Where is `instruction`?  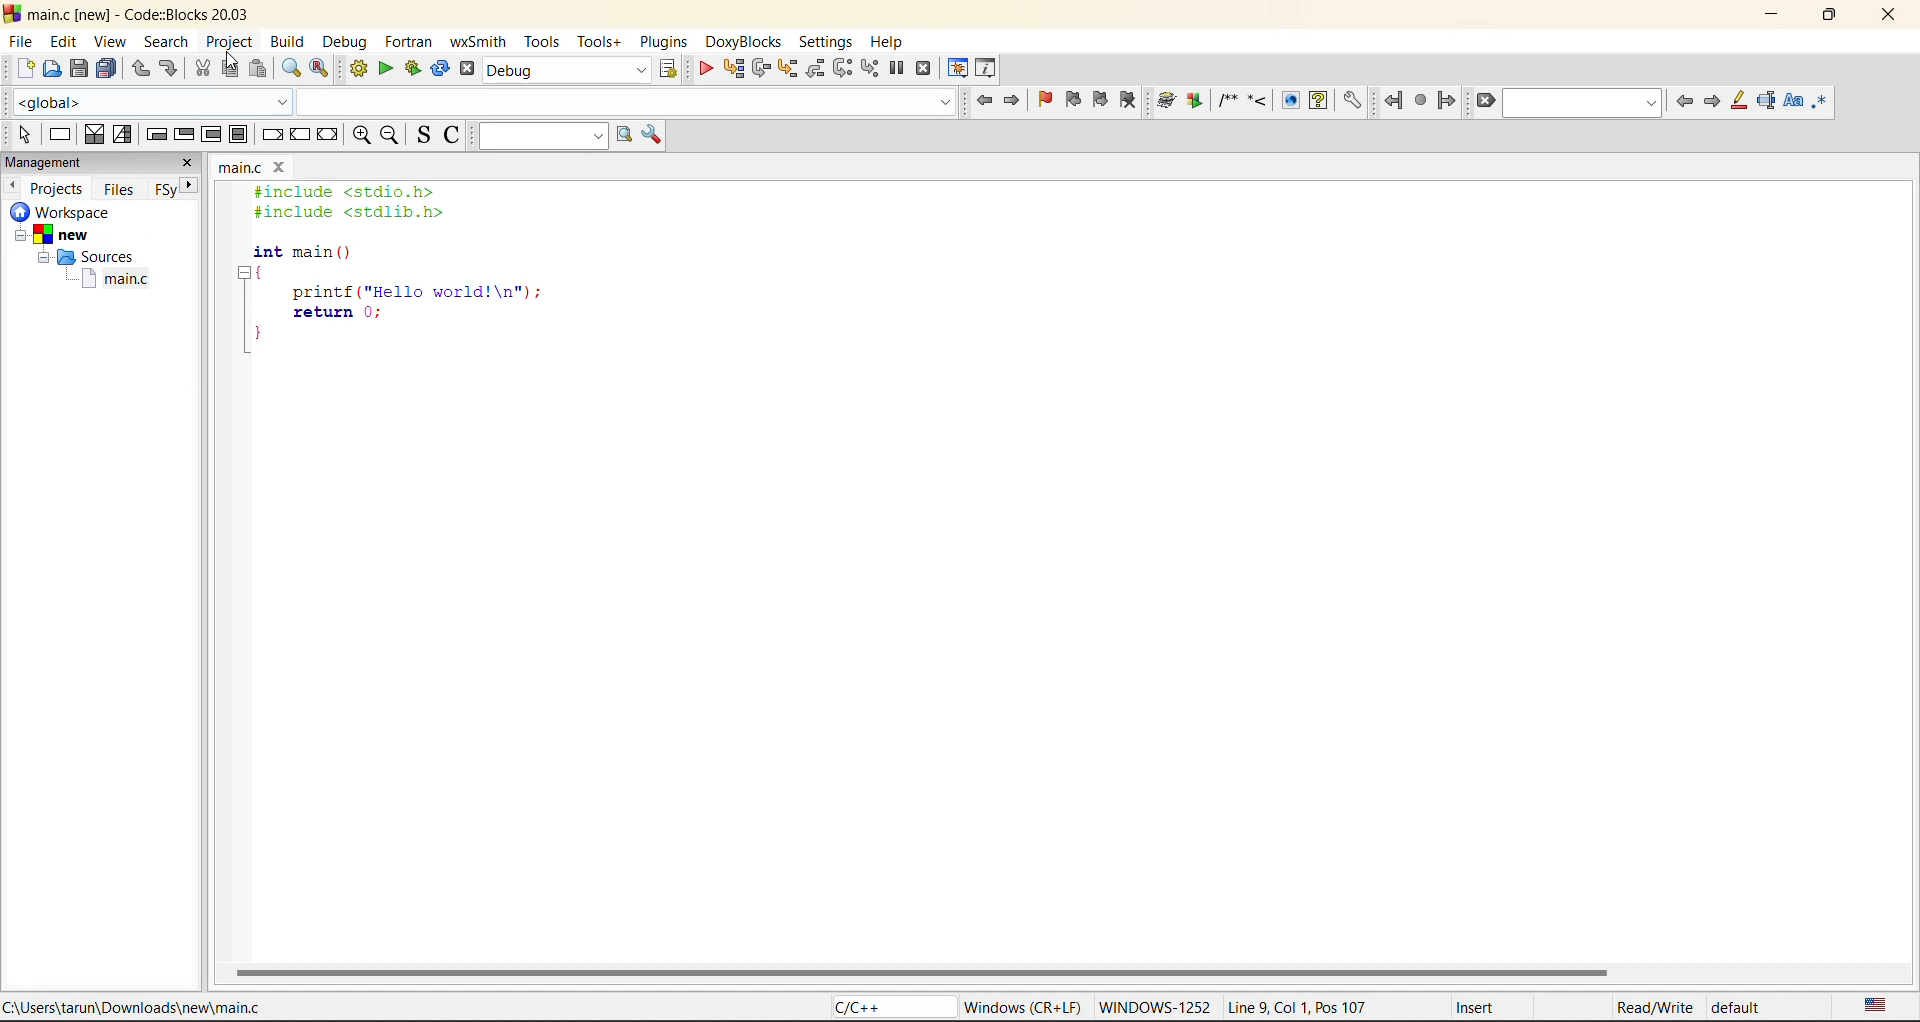 instruction is located at coordinates (63, 134).